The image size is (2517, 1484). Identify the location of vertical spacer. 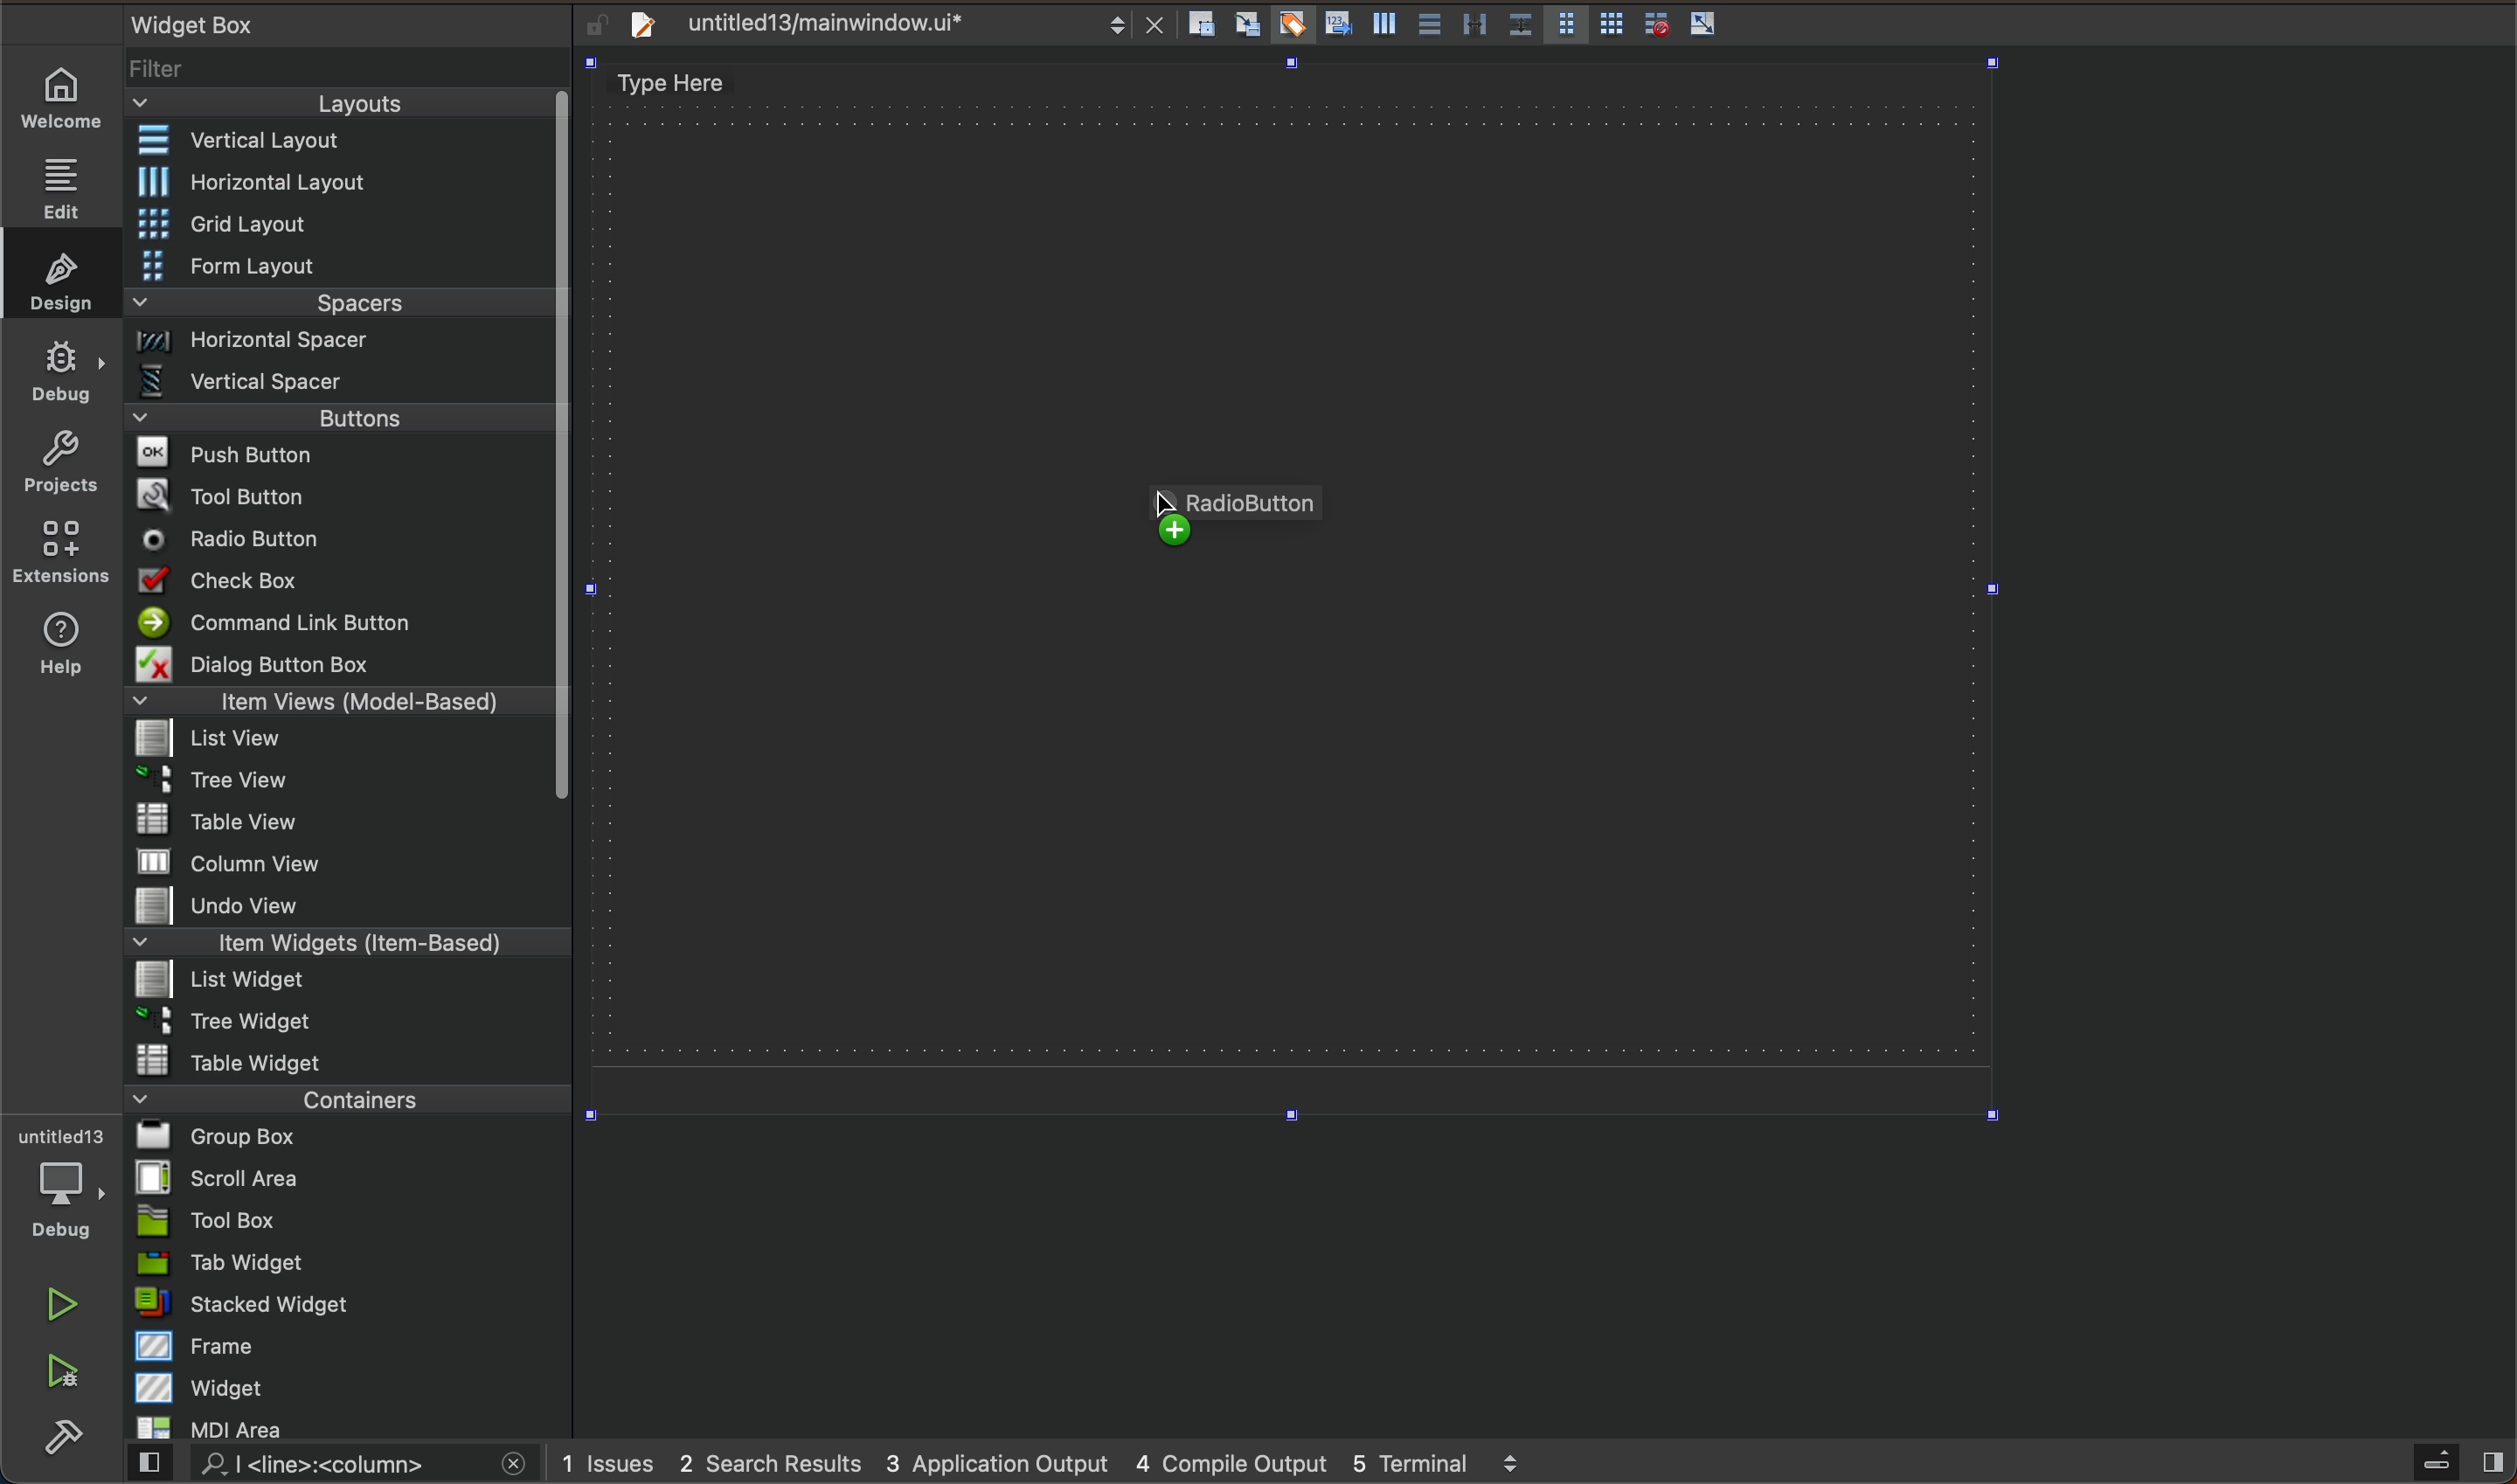
(339, 386).